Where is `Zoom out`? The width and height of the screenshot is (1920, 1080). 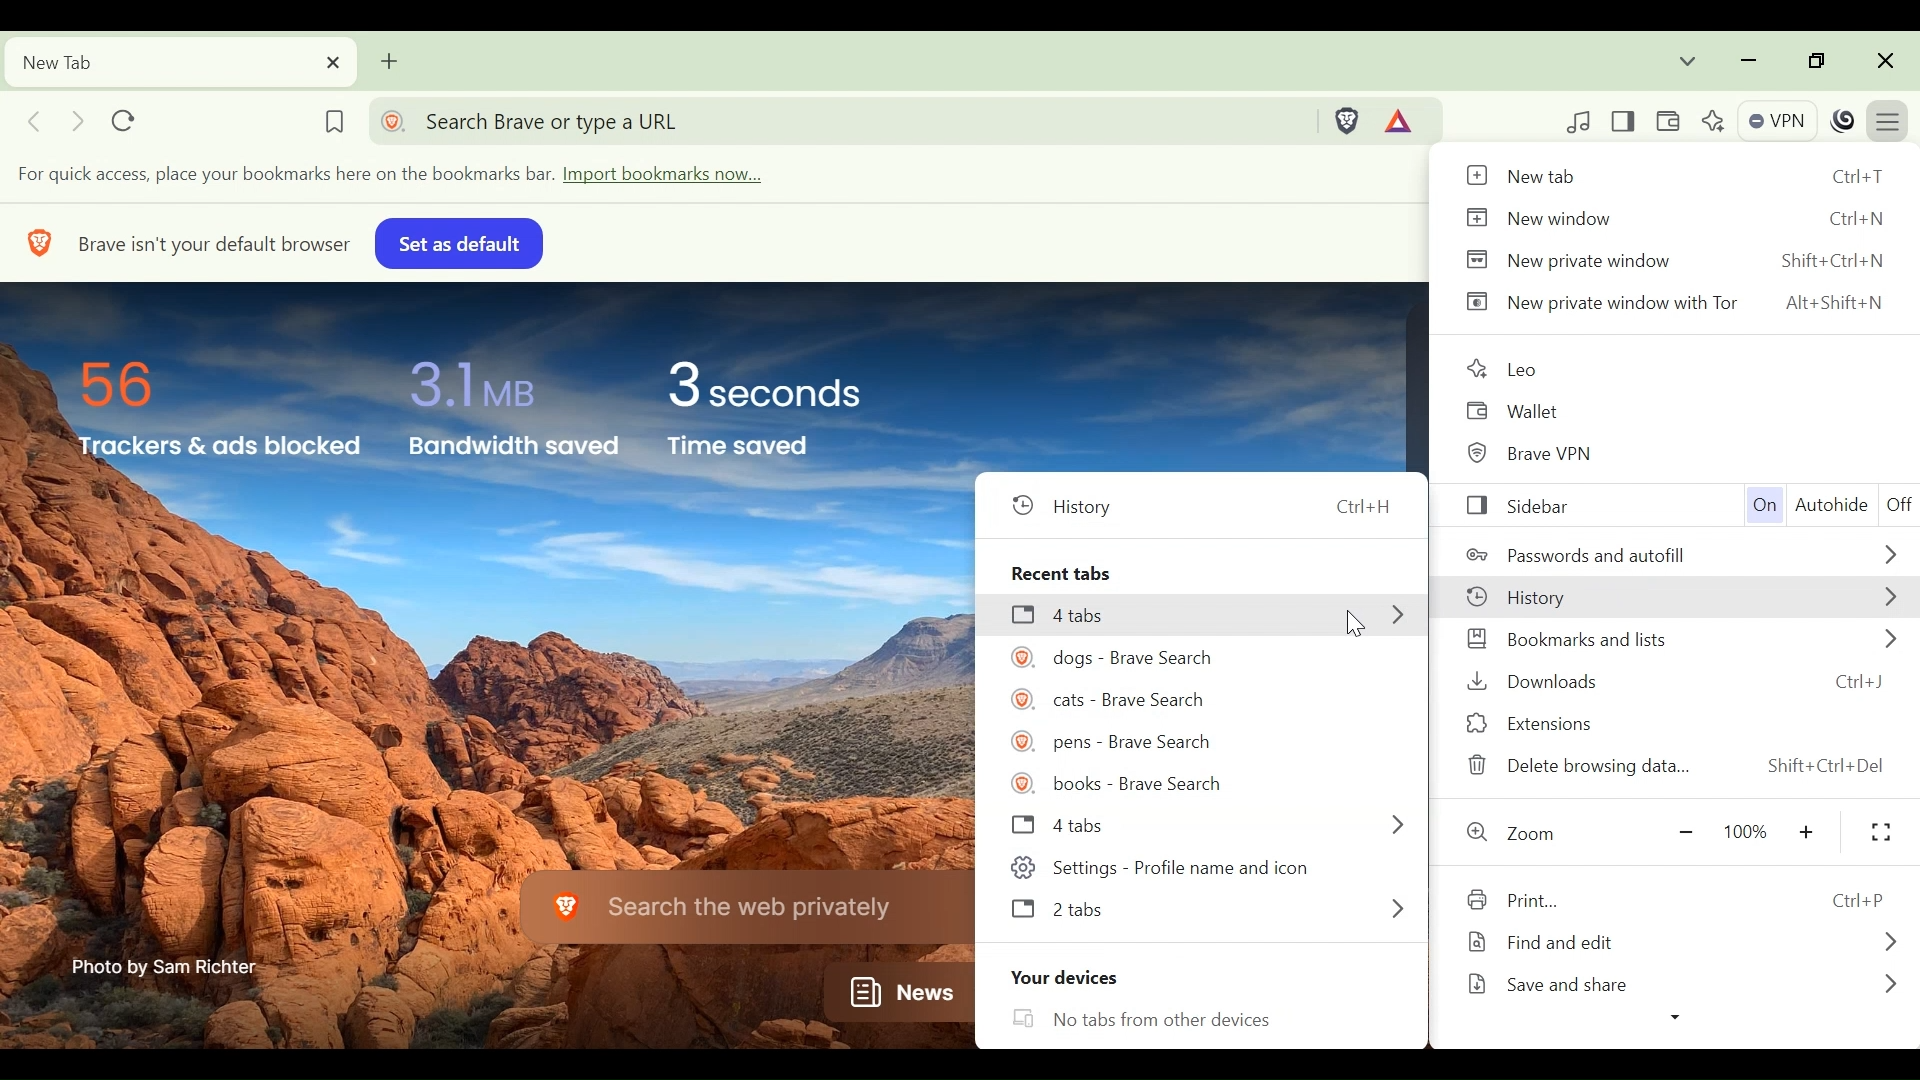 Zoom out is located at coordinates (1684, 835).